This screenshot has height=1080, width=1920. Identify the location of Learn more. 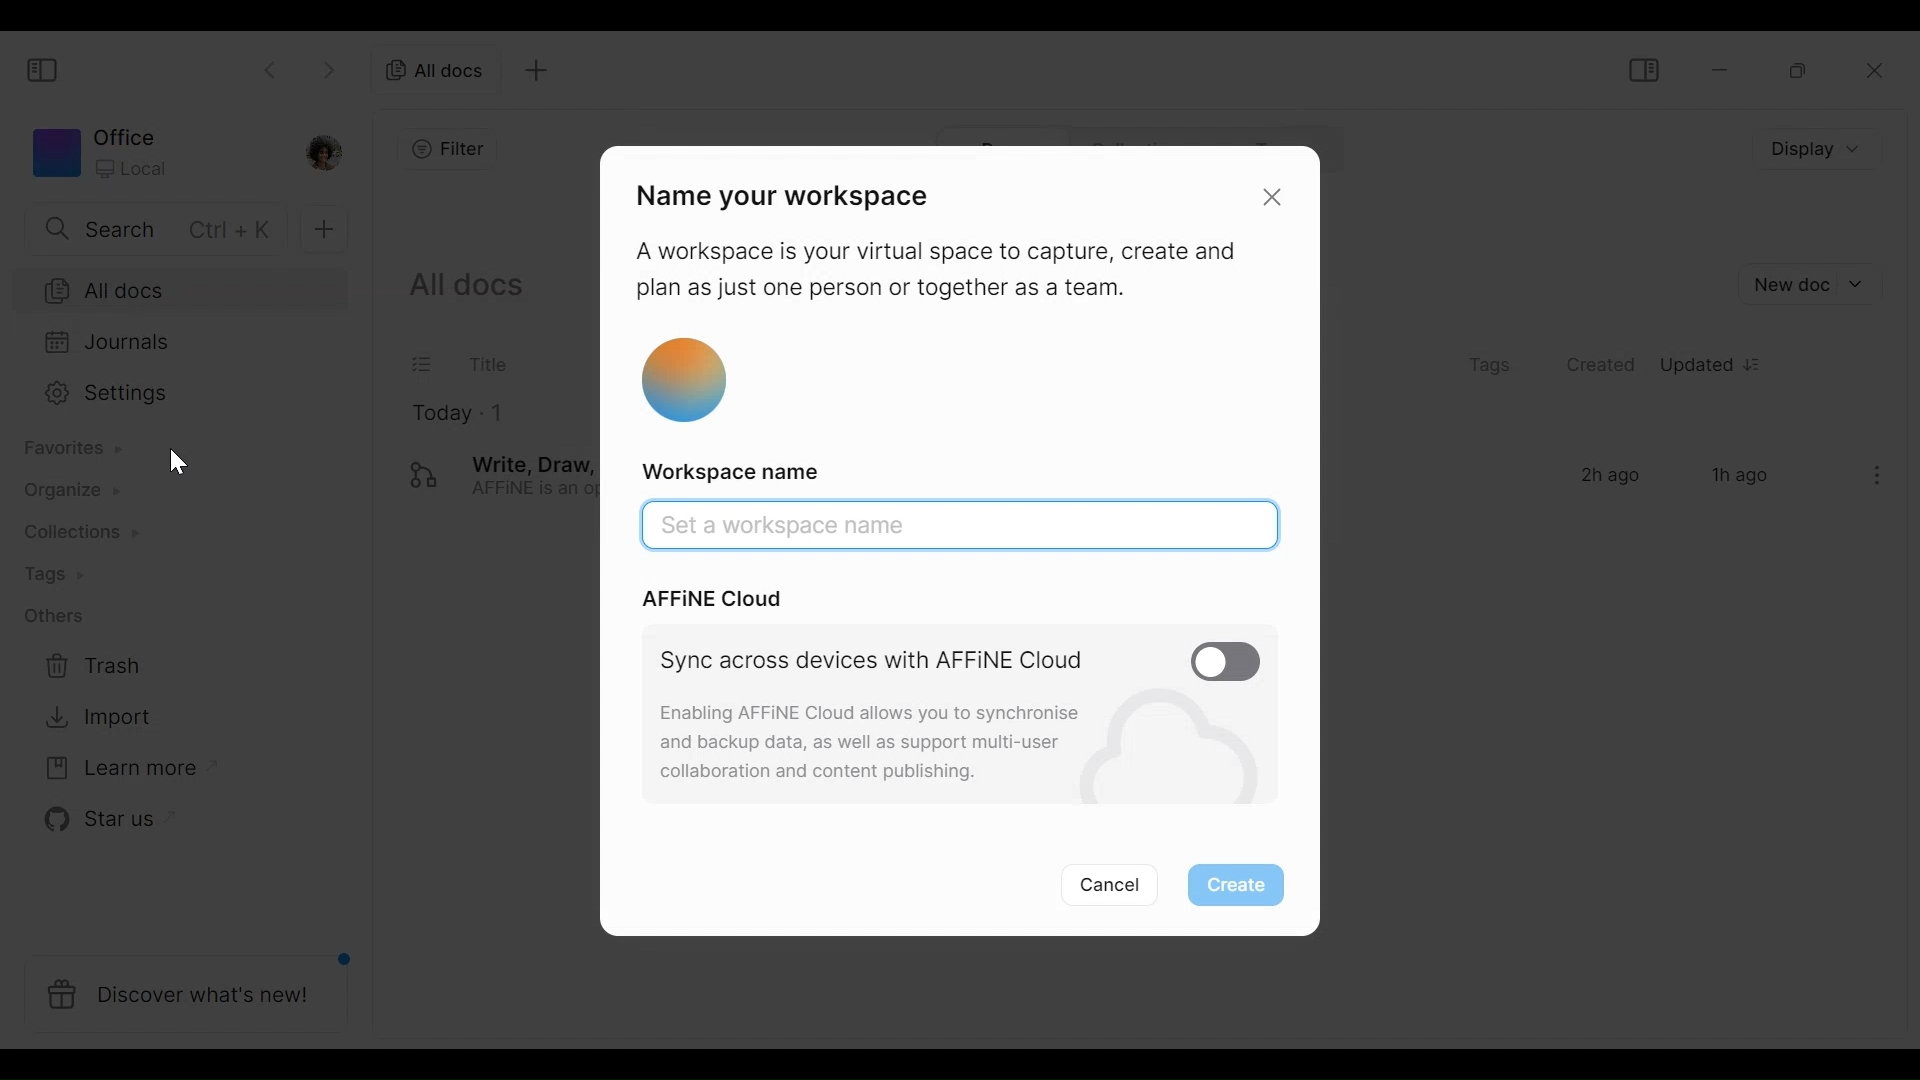
(121, 764).